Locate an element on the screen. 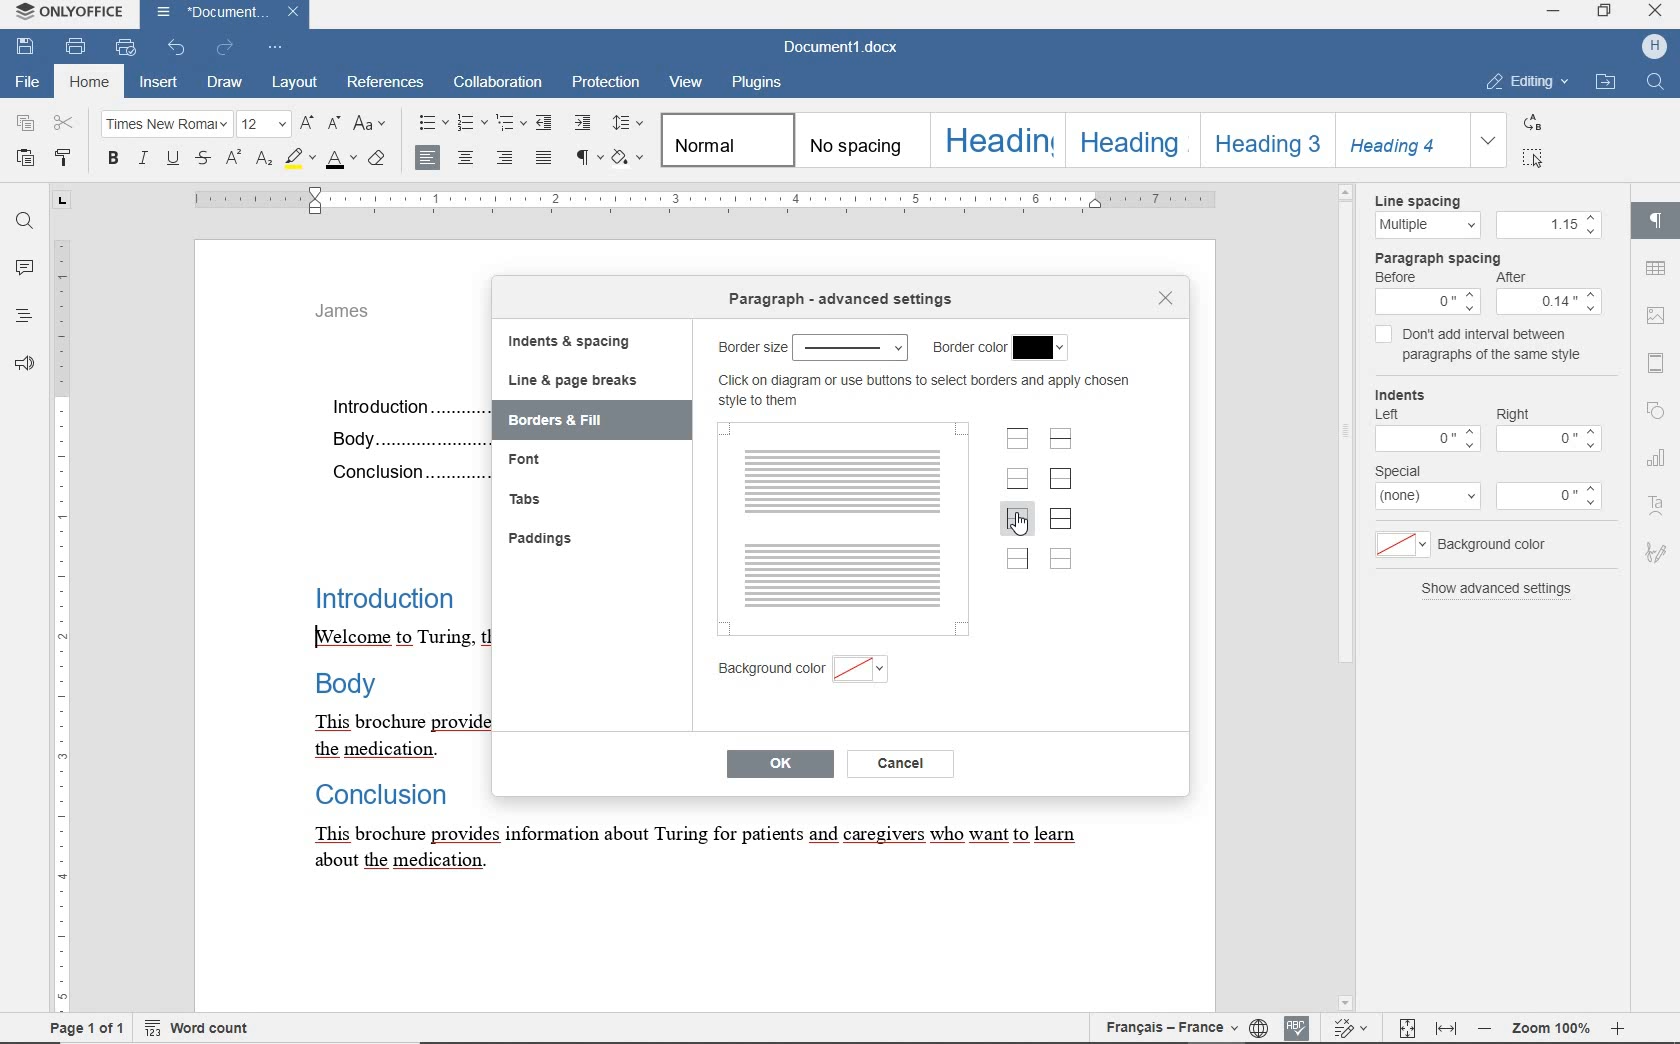 The height and width of the screenshot is (1044, 1680). bullets is located at coordinates (433, 123).